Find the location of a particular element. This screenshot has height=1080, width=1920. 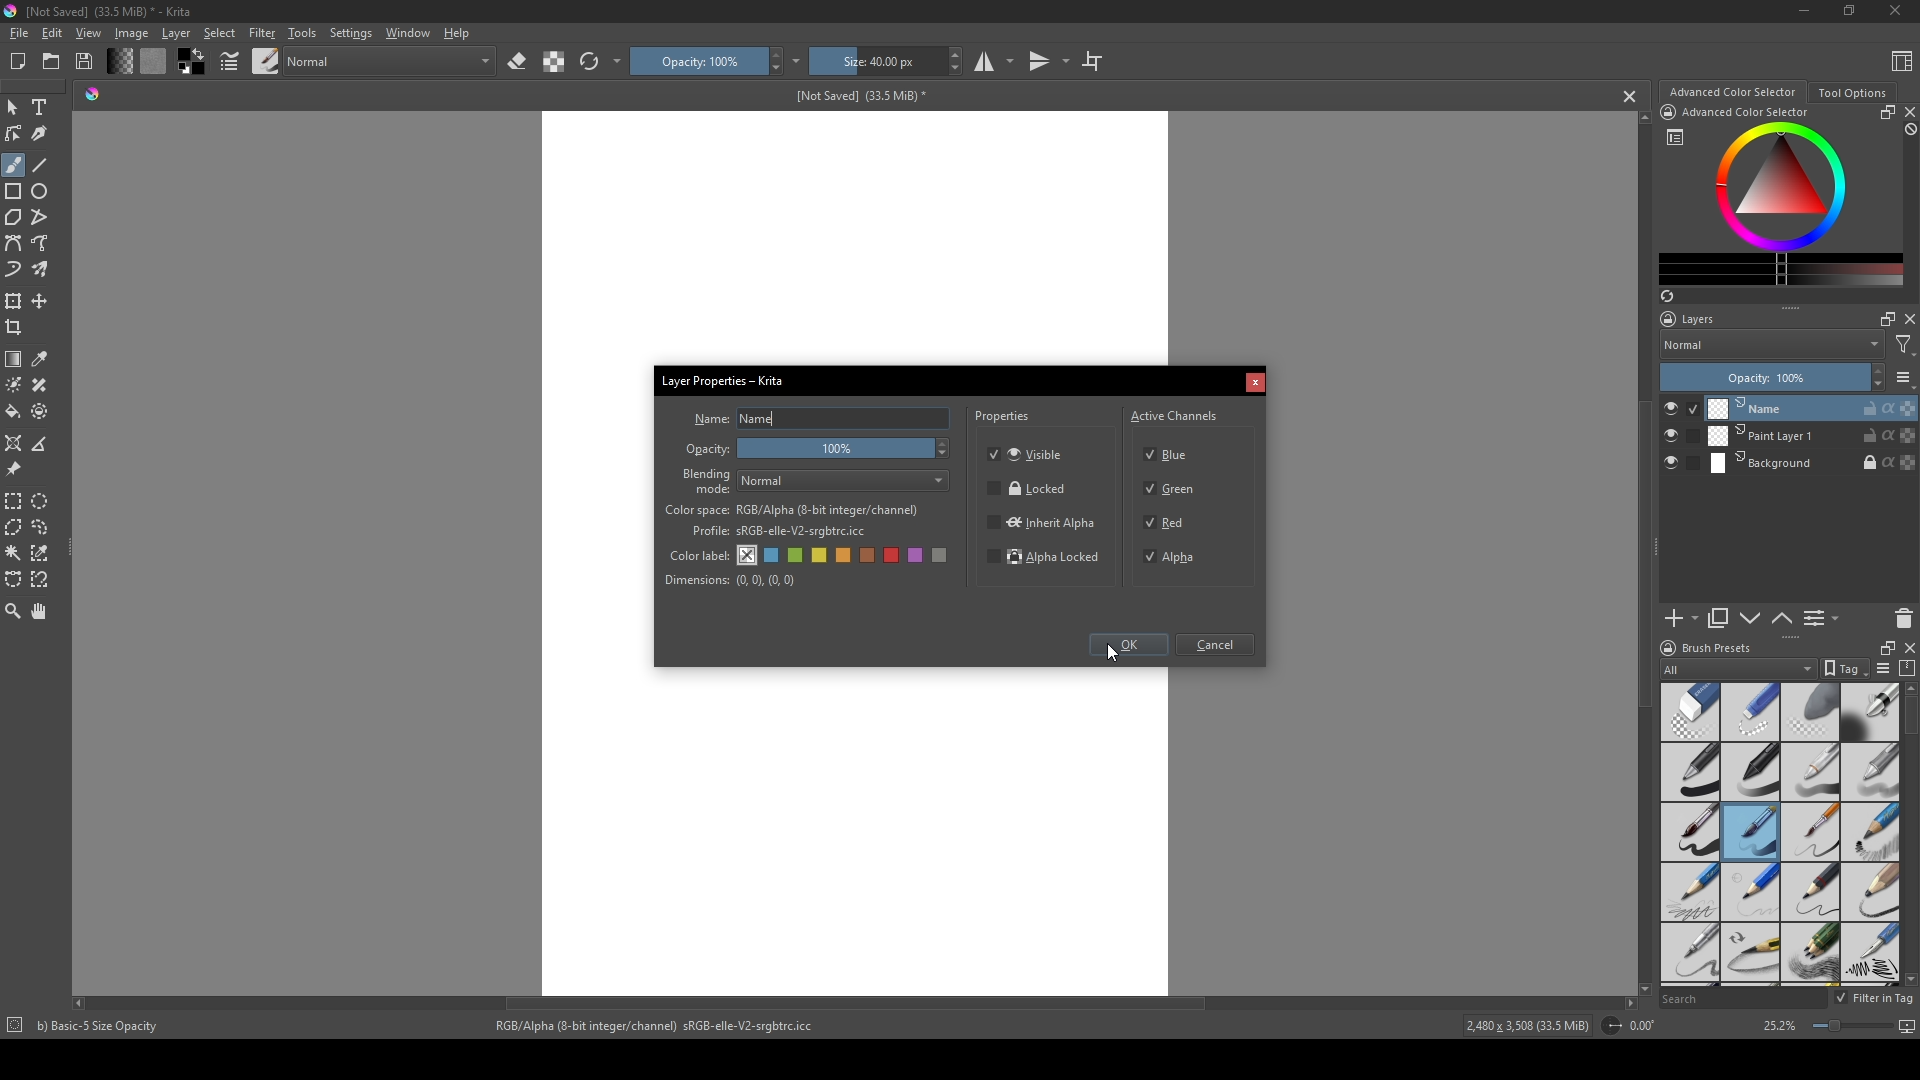

blue is located at coordinates (773, 556).